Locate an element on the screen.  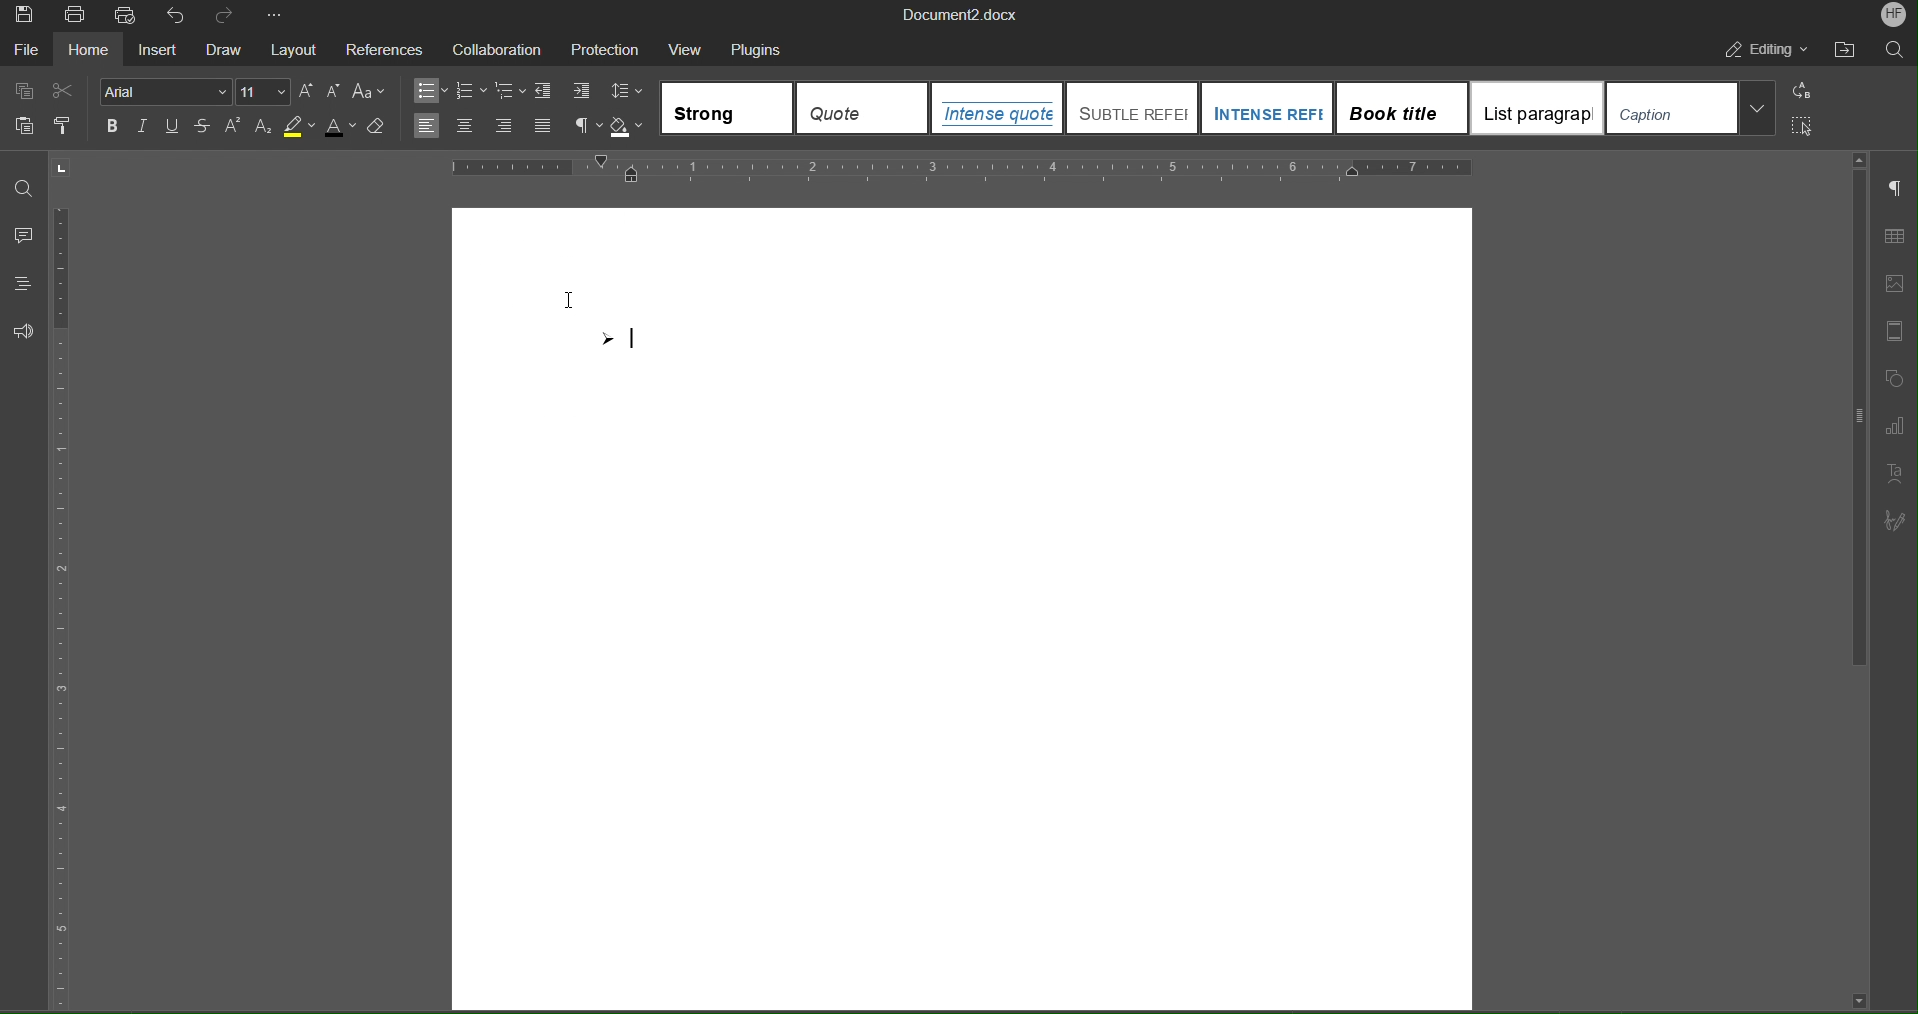
Document Title is located at coordinates (963, 14).